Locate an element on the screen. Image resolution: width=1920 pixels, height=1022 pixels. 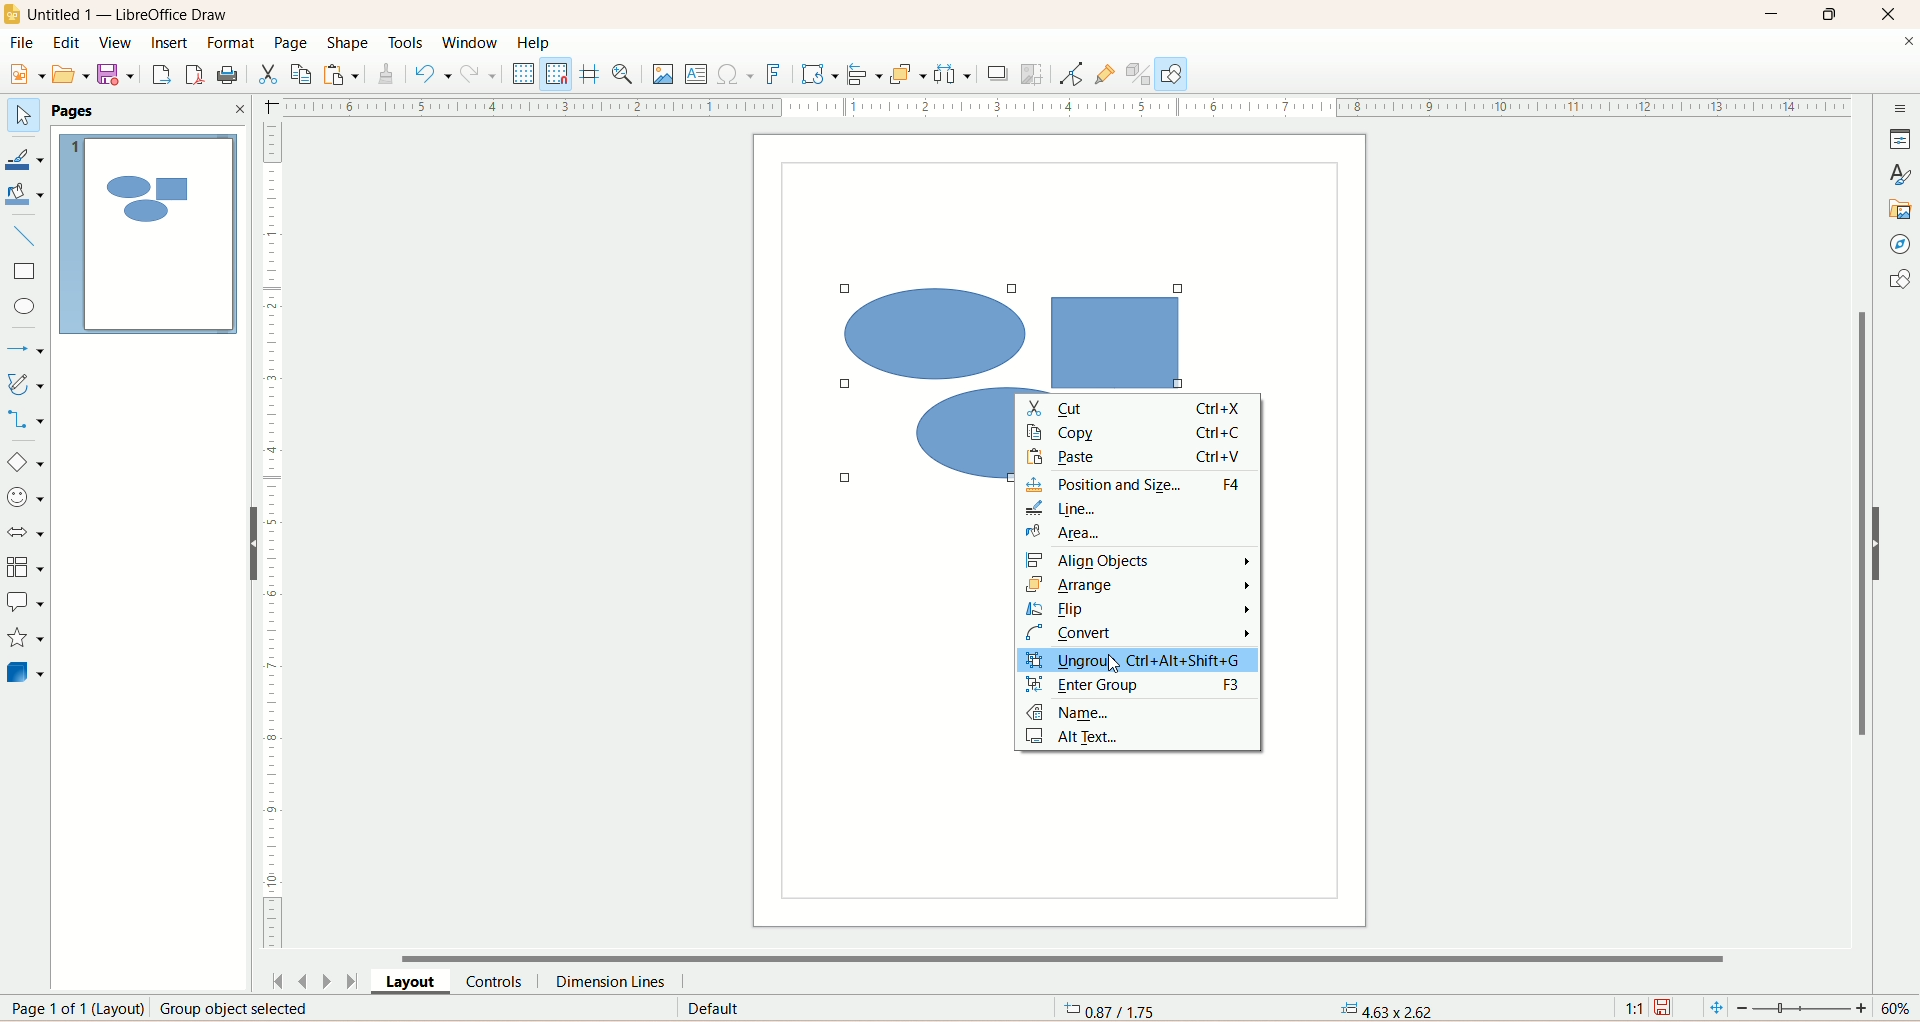
zoom slider is located at coordinates (1807, 1010).